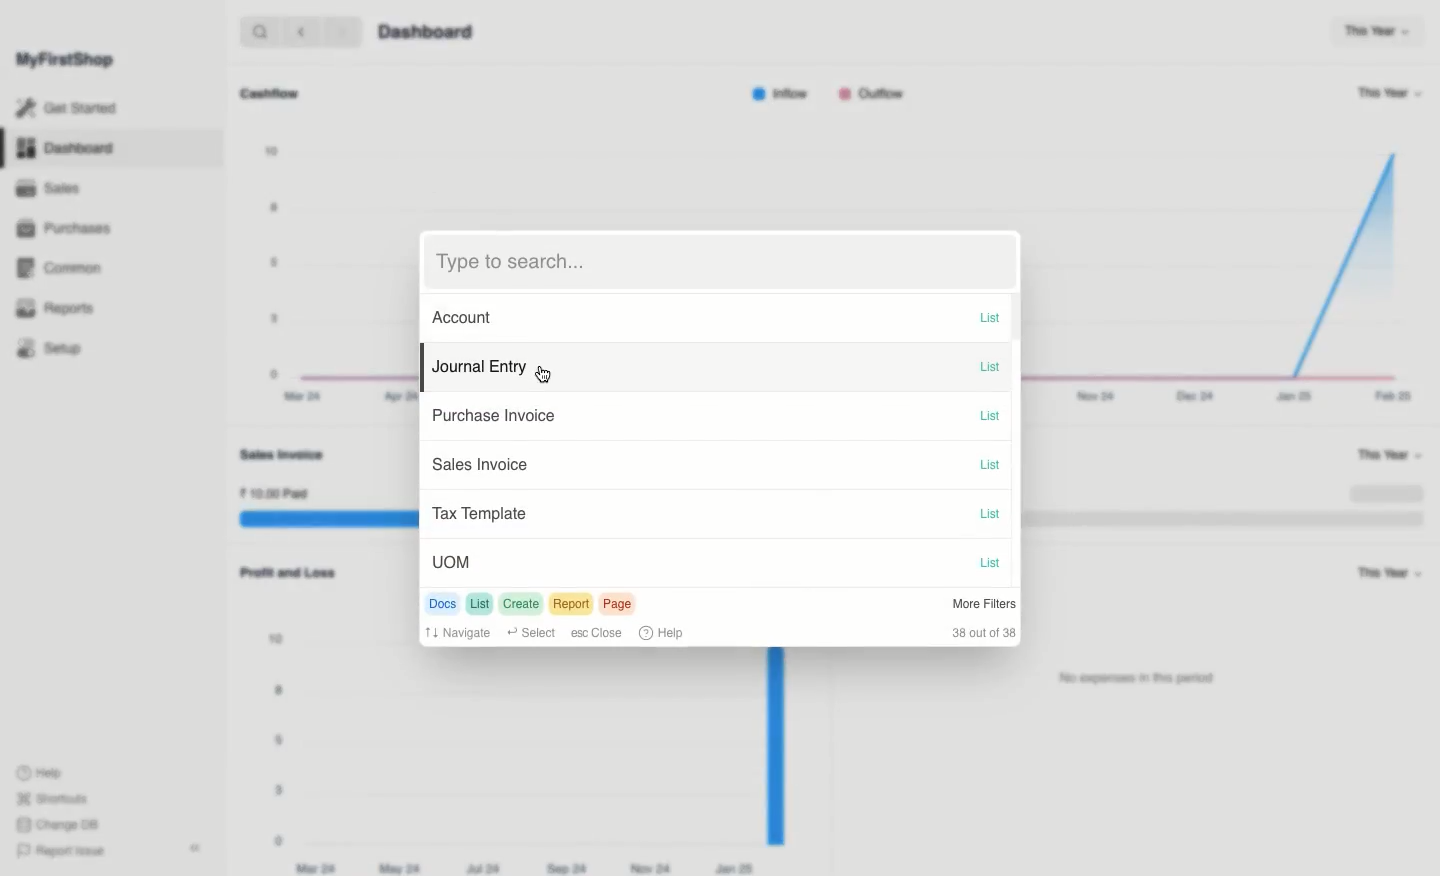 Image resolution: width=1440 pixels, height=876 pixels. Describe the element at coordinates (195, 848) in the screenshot. I see `Collapse` at that location.